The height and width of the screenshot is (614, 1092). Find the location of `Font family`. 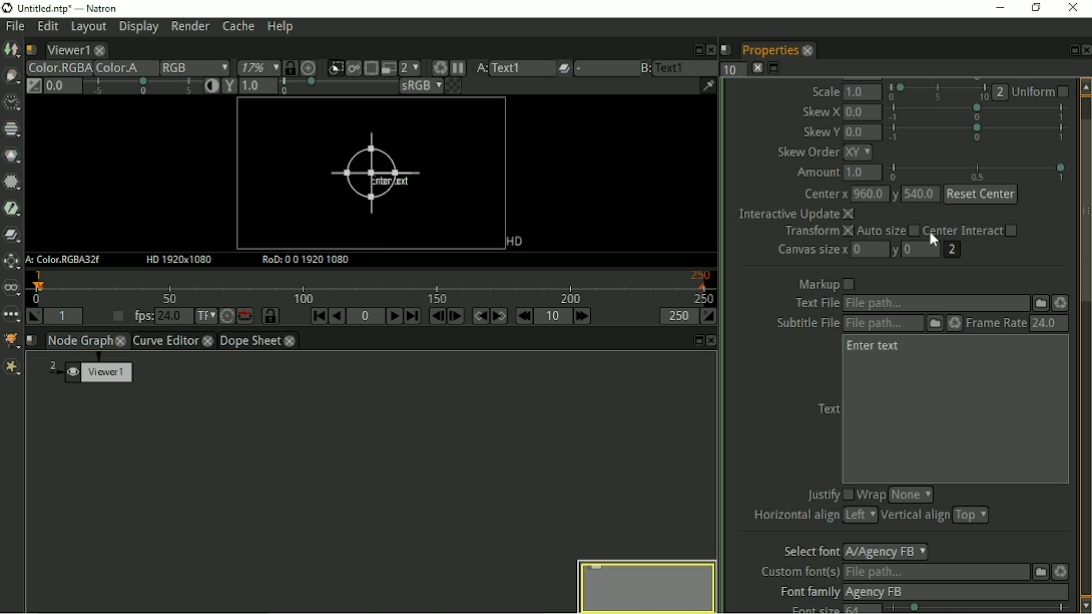

Font family is located at coordinates (806, 592).